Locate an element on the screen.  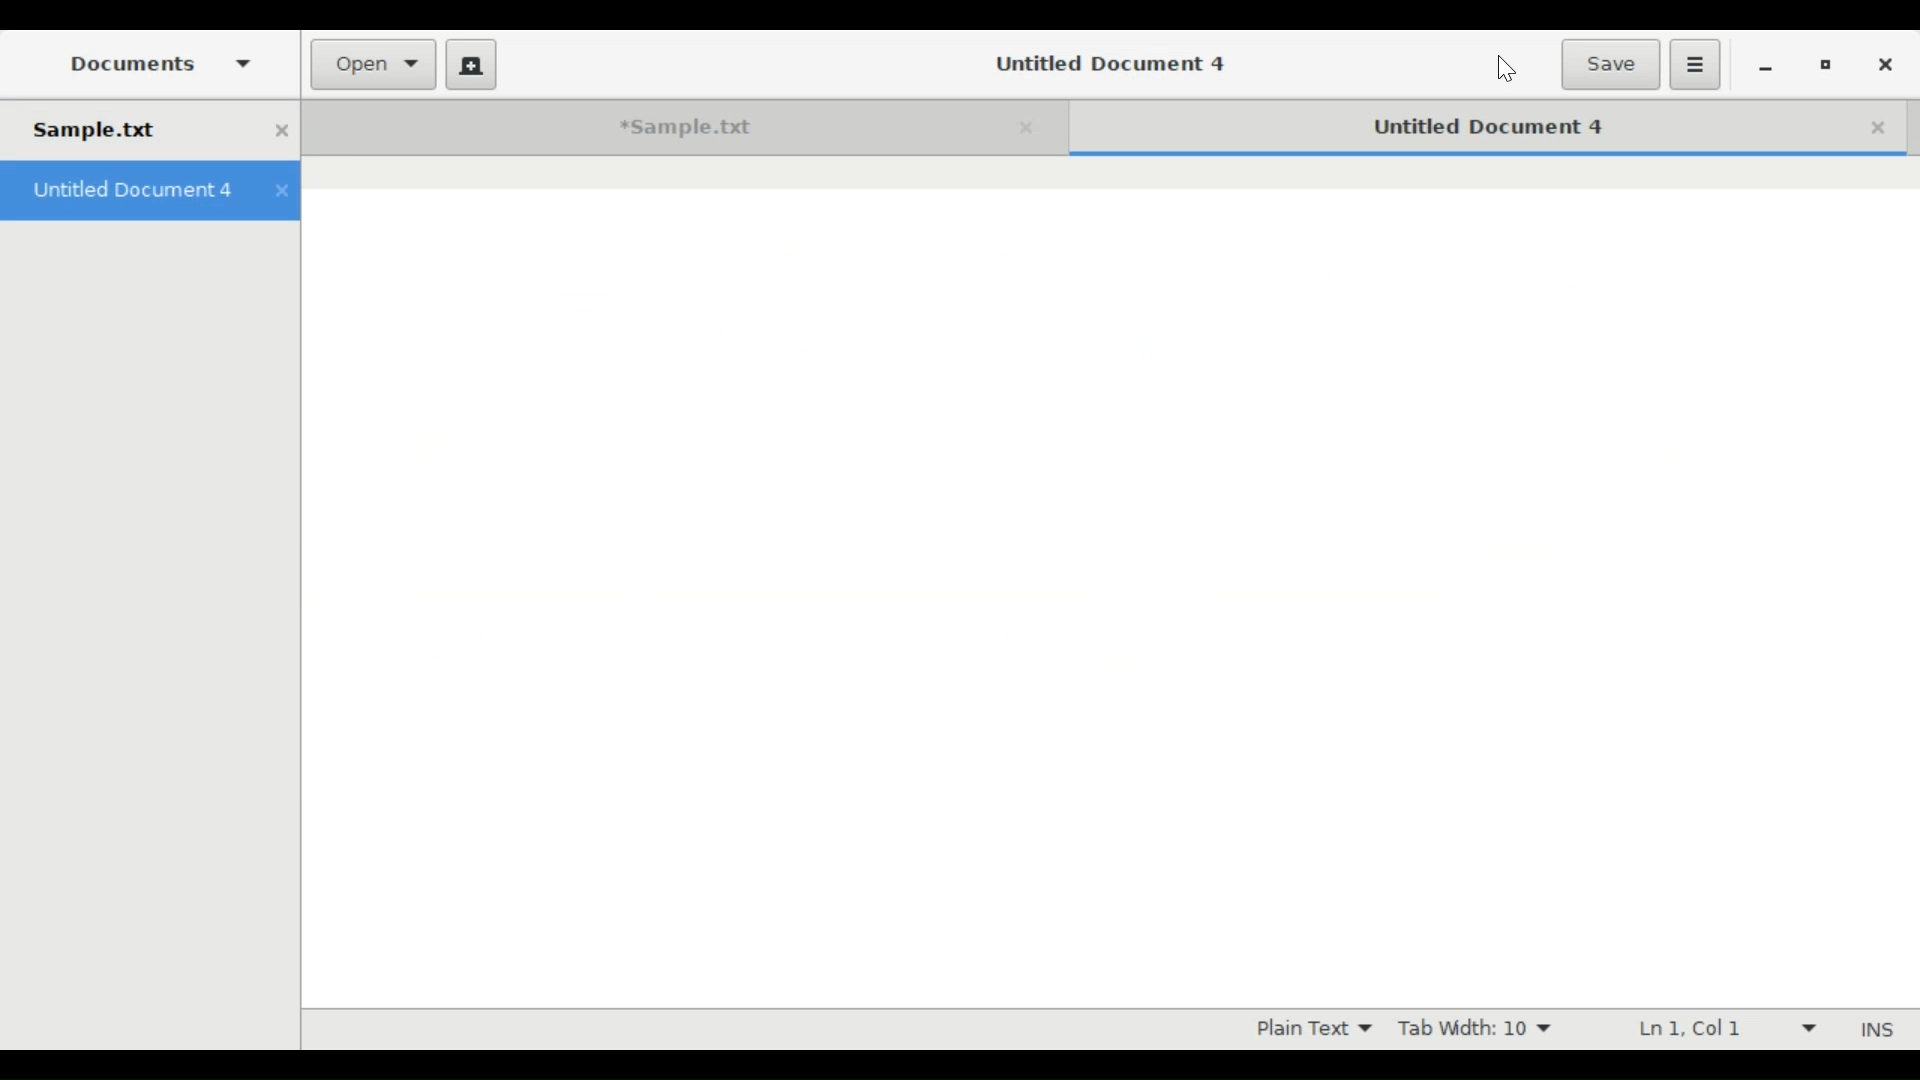
Untitled Document 4 (current tab) is located at coordinates (1461, 125).